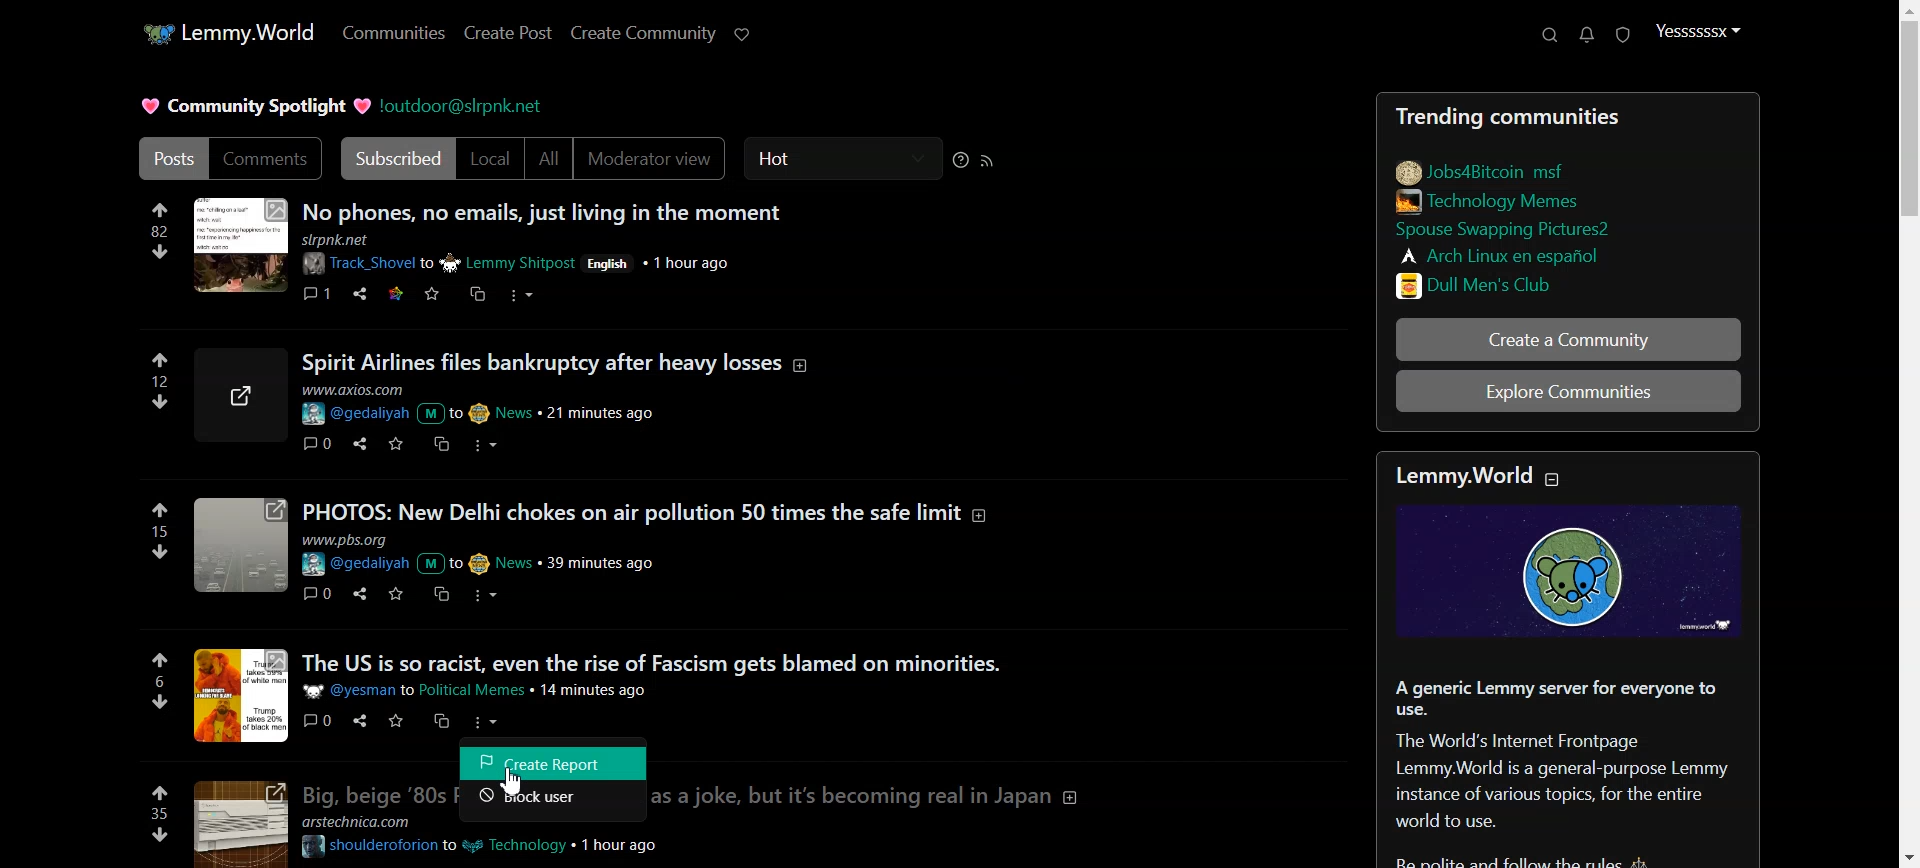 Image resolution: width=1920 pixels, height=868 pixels. What do you see at coordinates (487, 690) in the screenshot?
I see `post details` at bounding box center [487, 690].